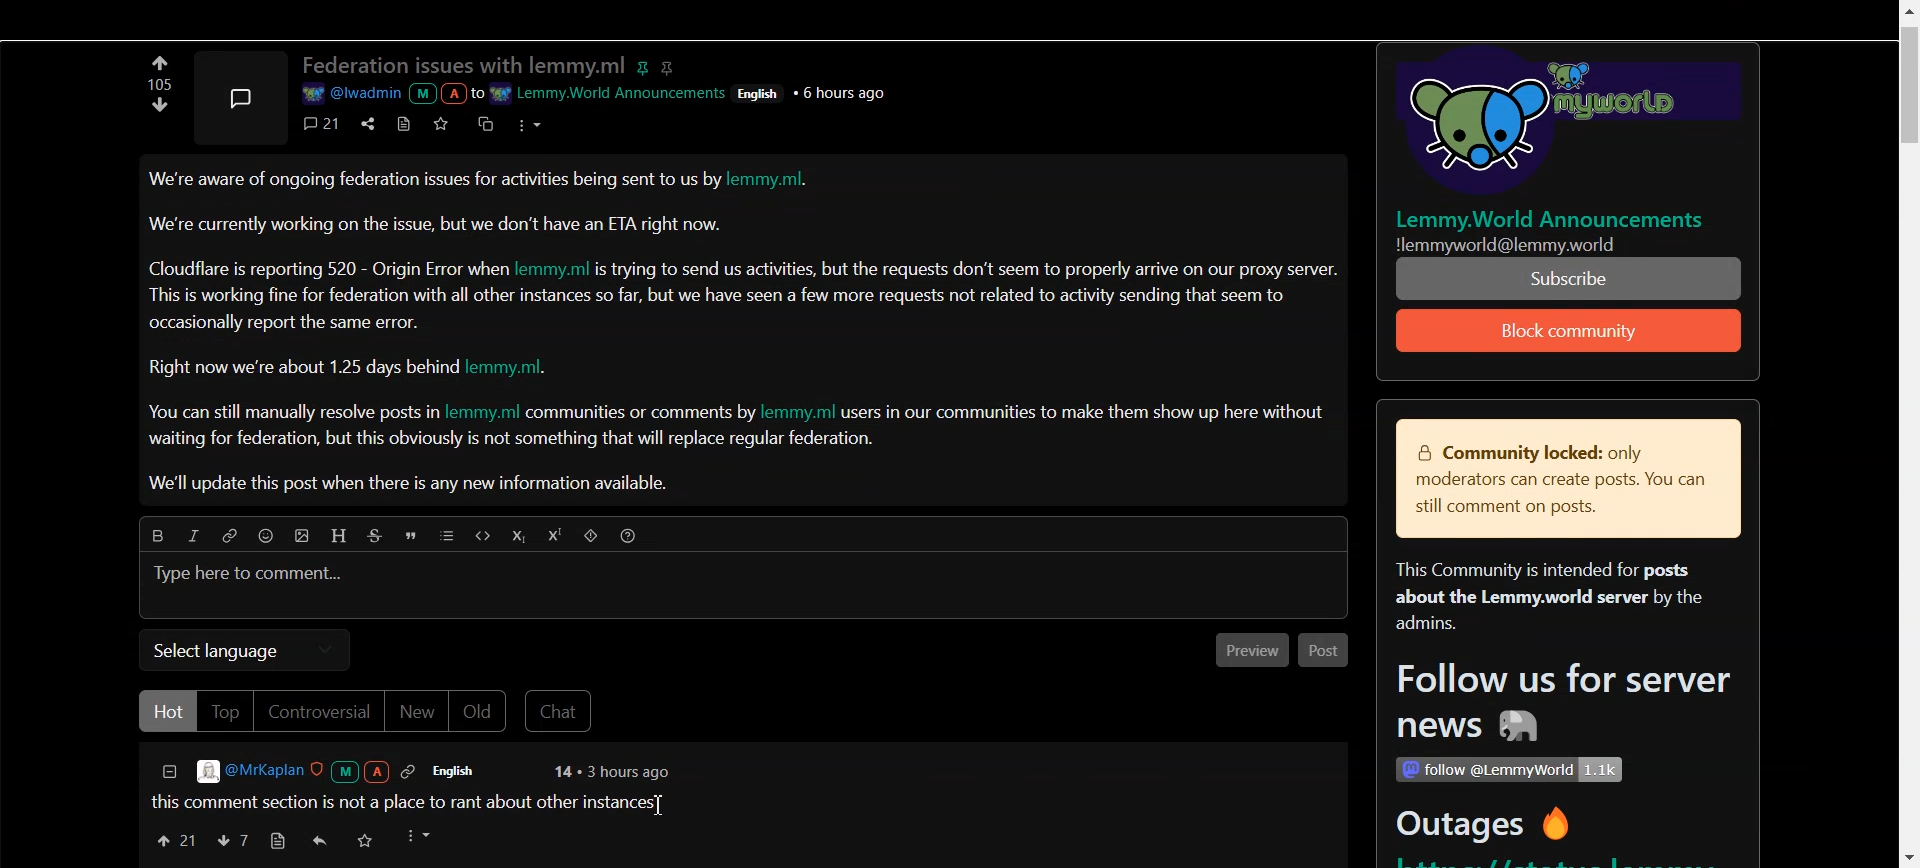  Describe the element at coordinates (244, 650) in the screenshot. I see `Select language` at that location.